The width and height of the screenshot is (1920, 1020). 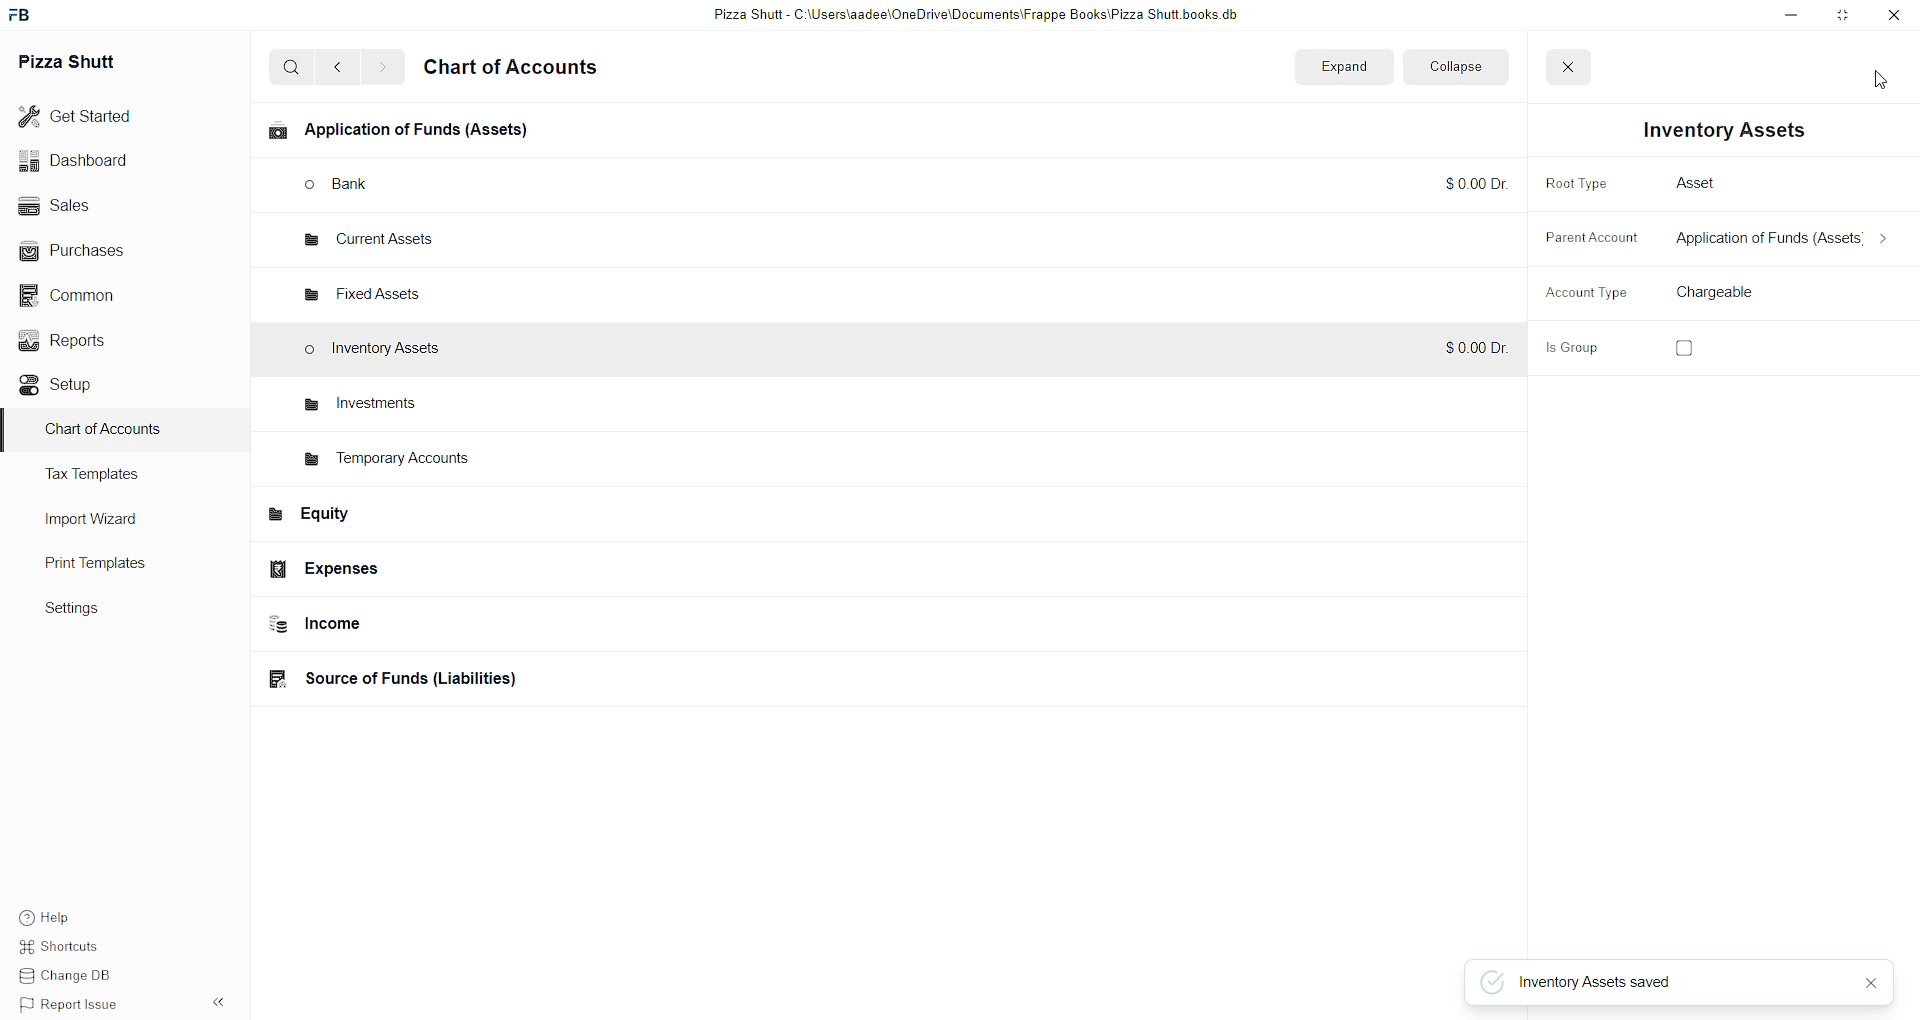 What do you see at coordinates (83, 249) in the screenshot?
I see `Purchases ` at bounding box center [83, 249].